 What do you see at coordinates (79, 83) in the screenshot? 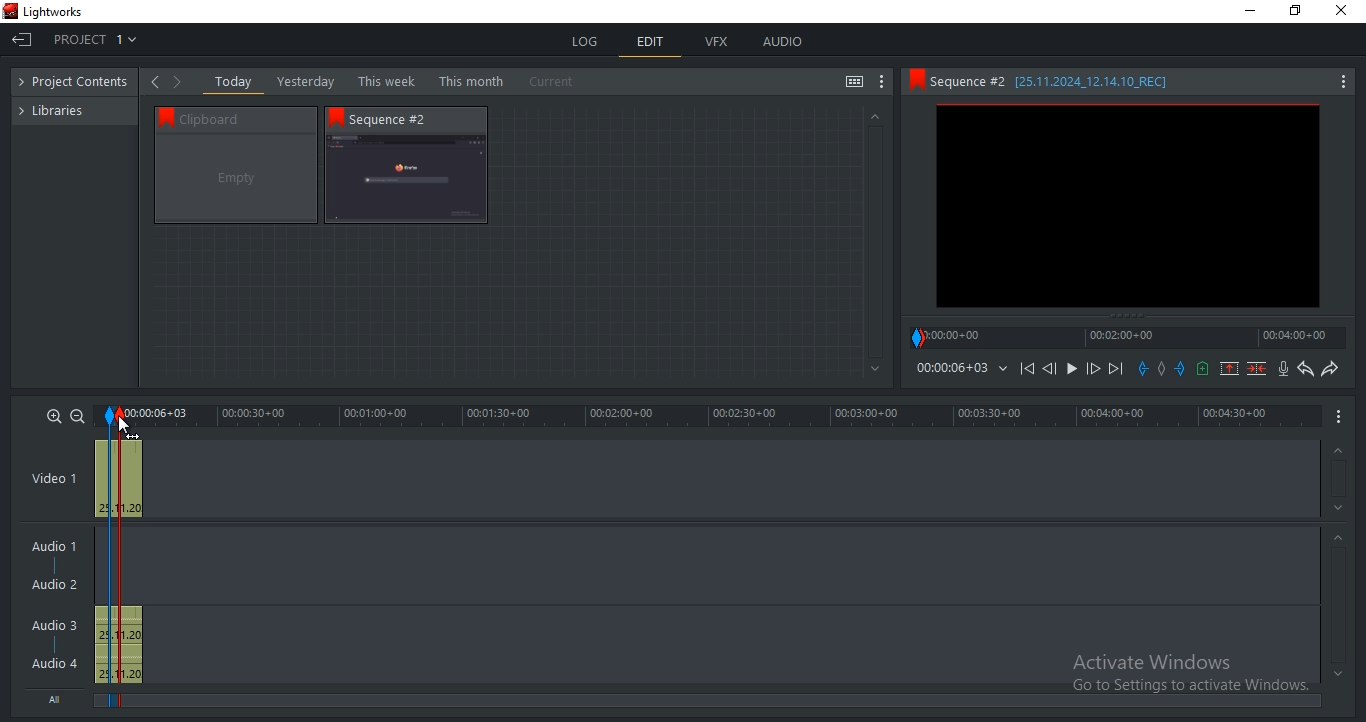
I see `project` at bounding box center [79, 83].